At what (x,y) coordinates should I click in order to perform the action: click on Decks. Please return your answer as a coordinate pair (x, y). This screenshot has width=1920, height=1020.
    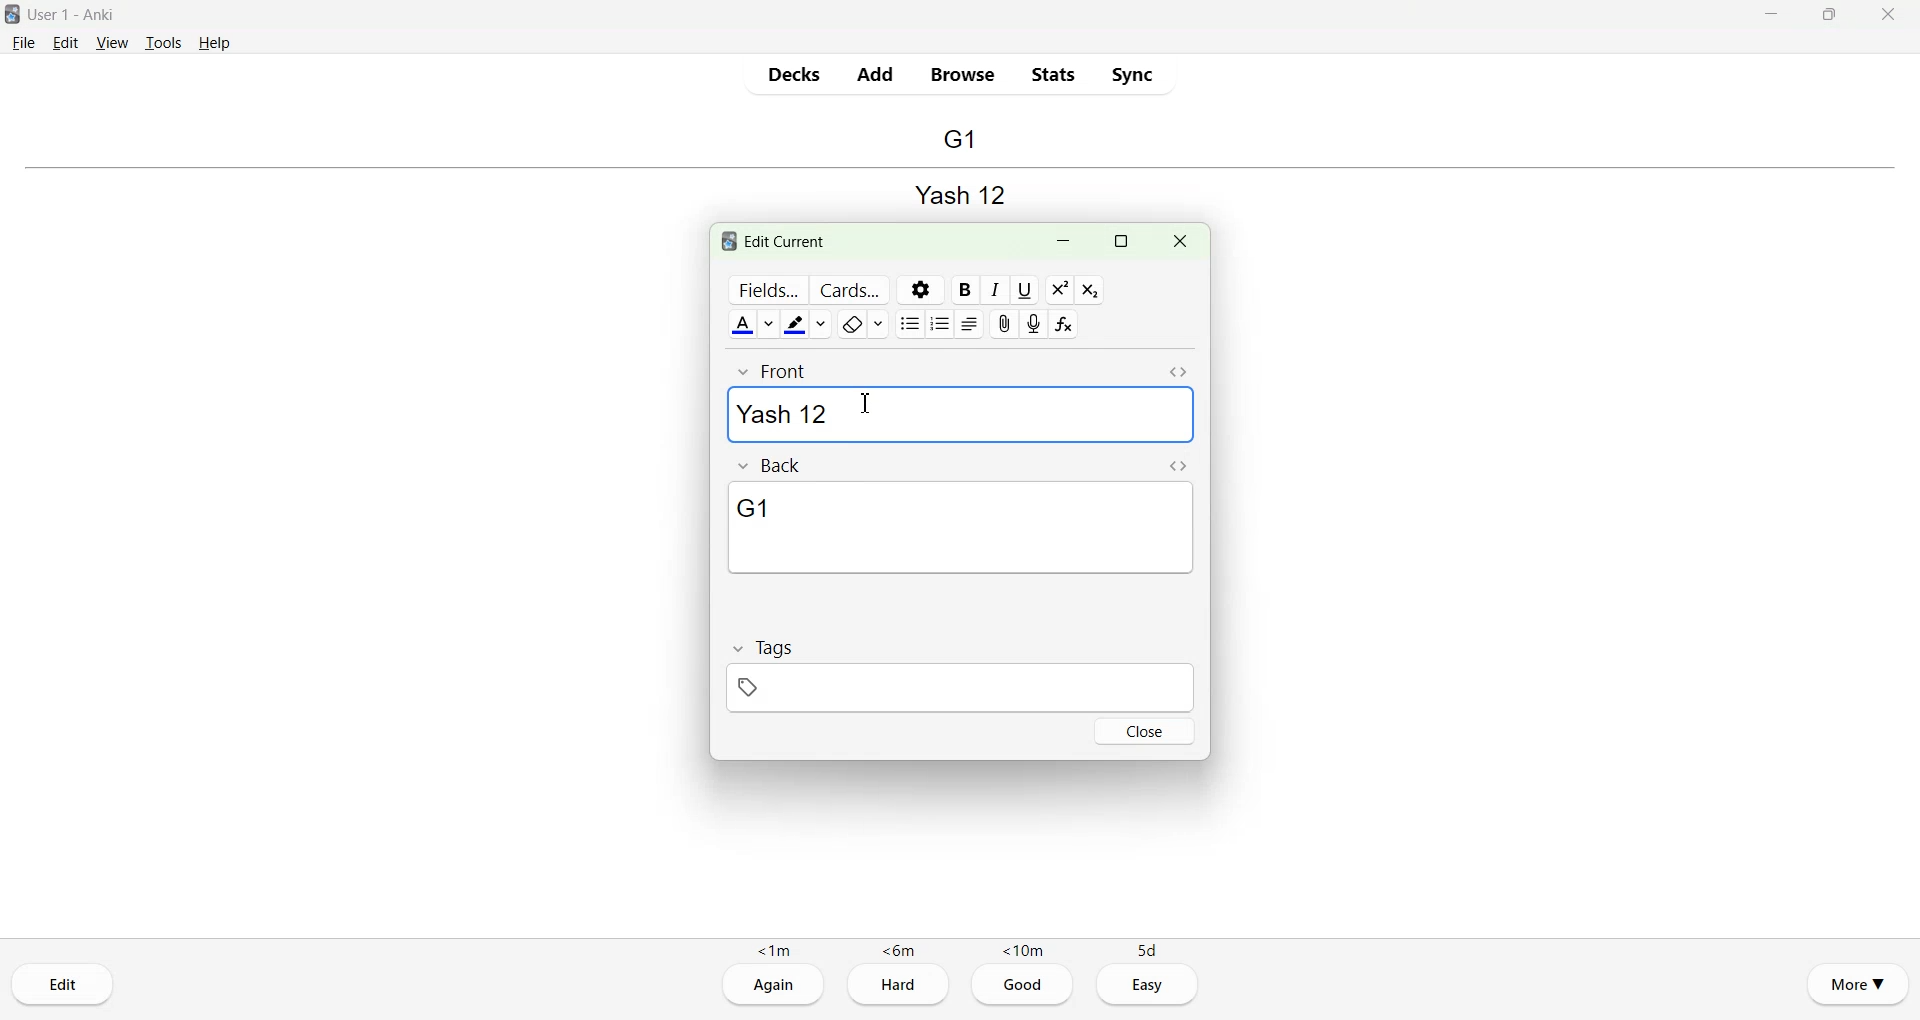
    Looking at the image, I should click on (795, 74).